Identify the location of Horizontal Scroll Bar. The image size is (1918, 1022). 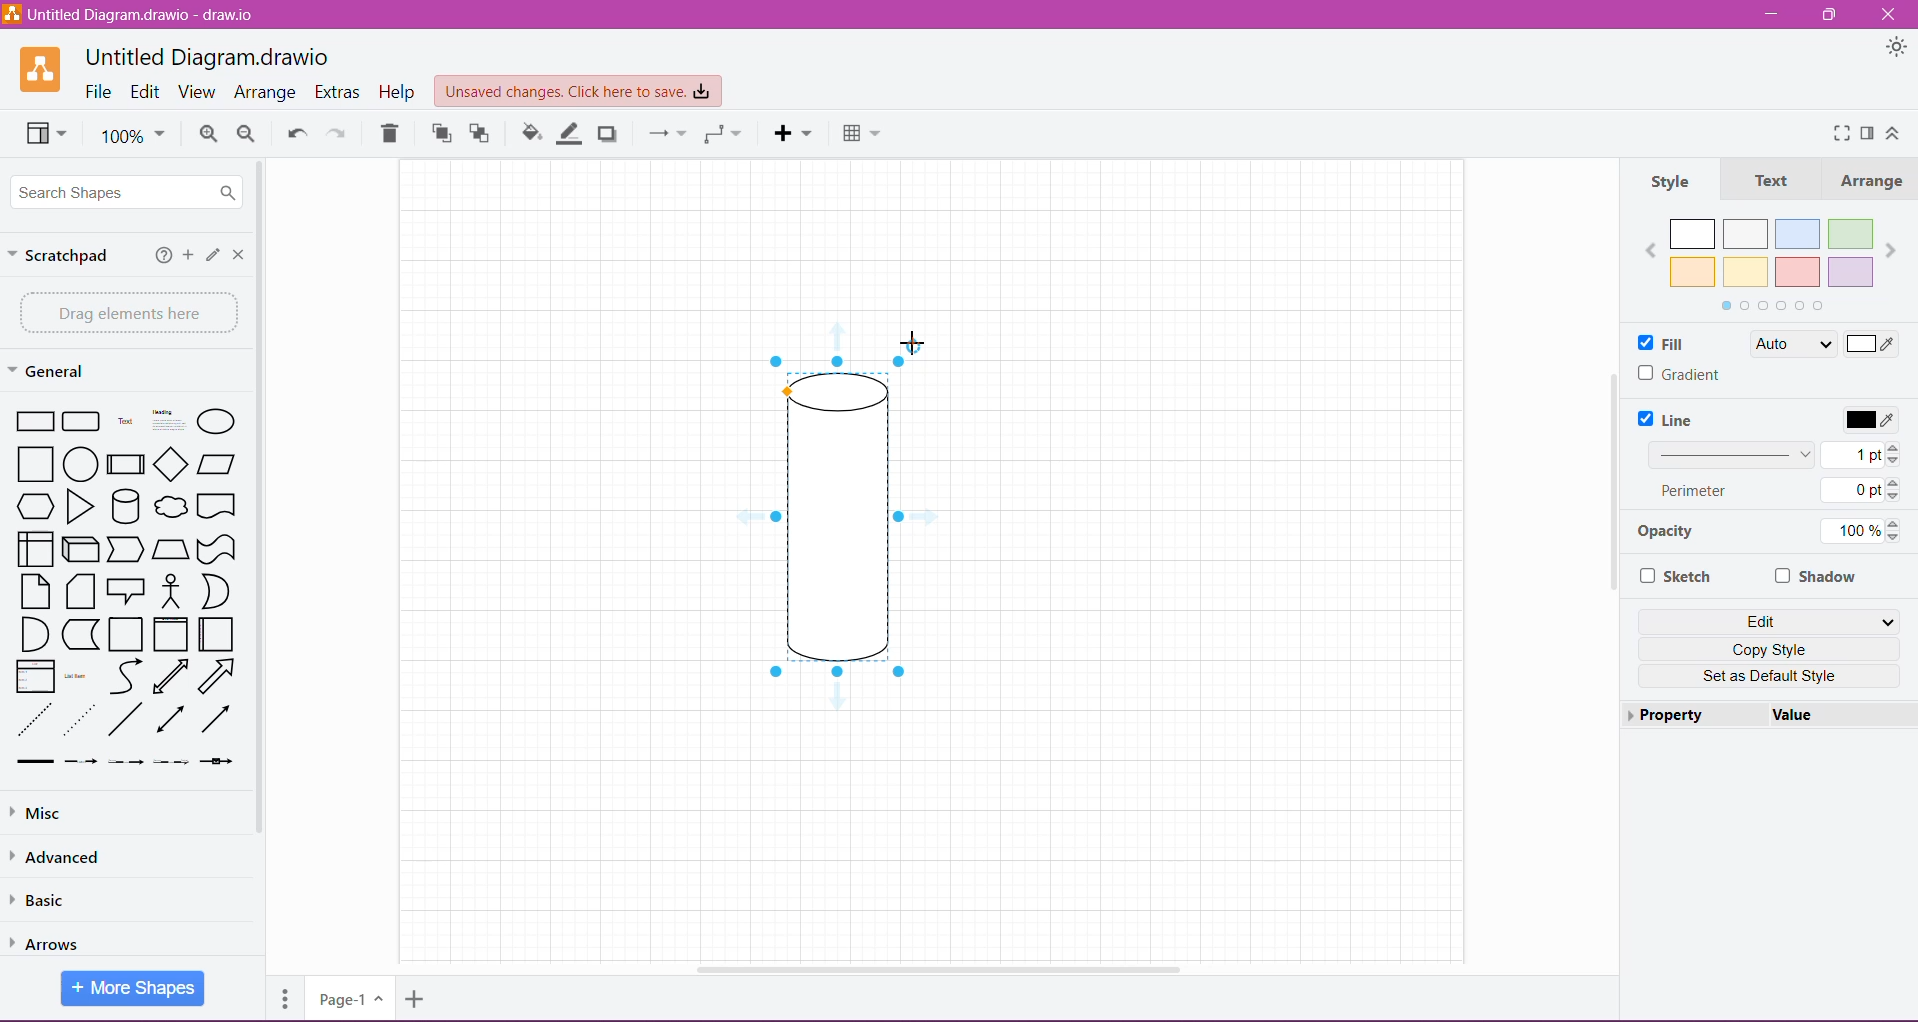
(944, 970).